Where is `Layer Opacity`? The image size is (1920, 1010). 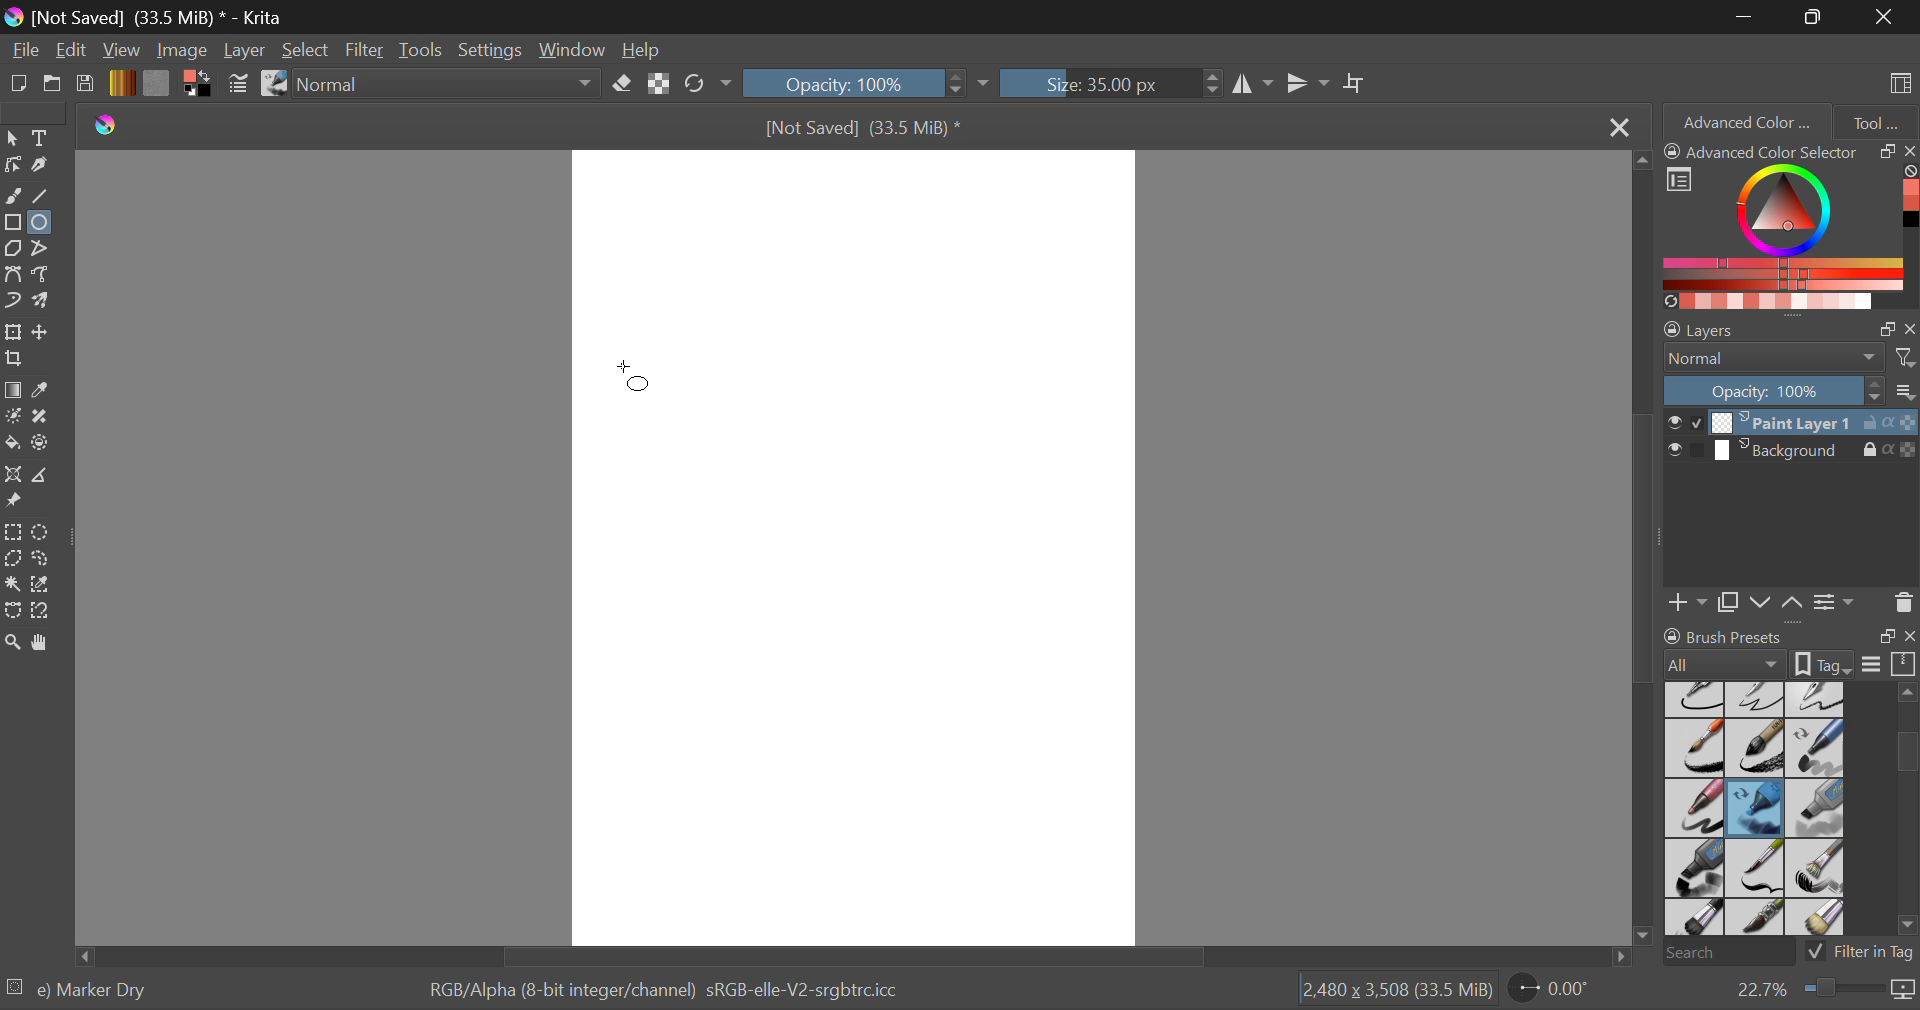
Layer Opacity is located at coordinates (1790, 390).